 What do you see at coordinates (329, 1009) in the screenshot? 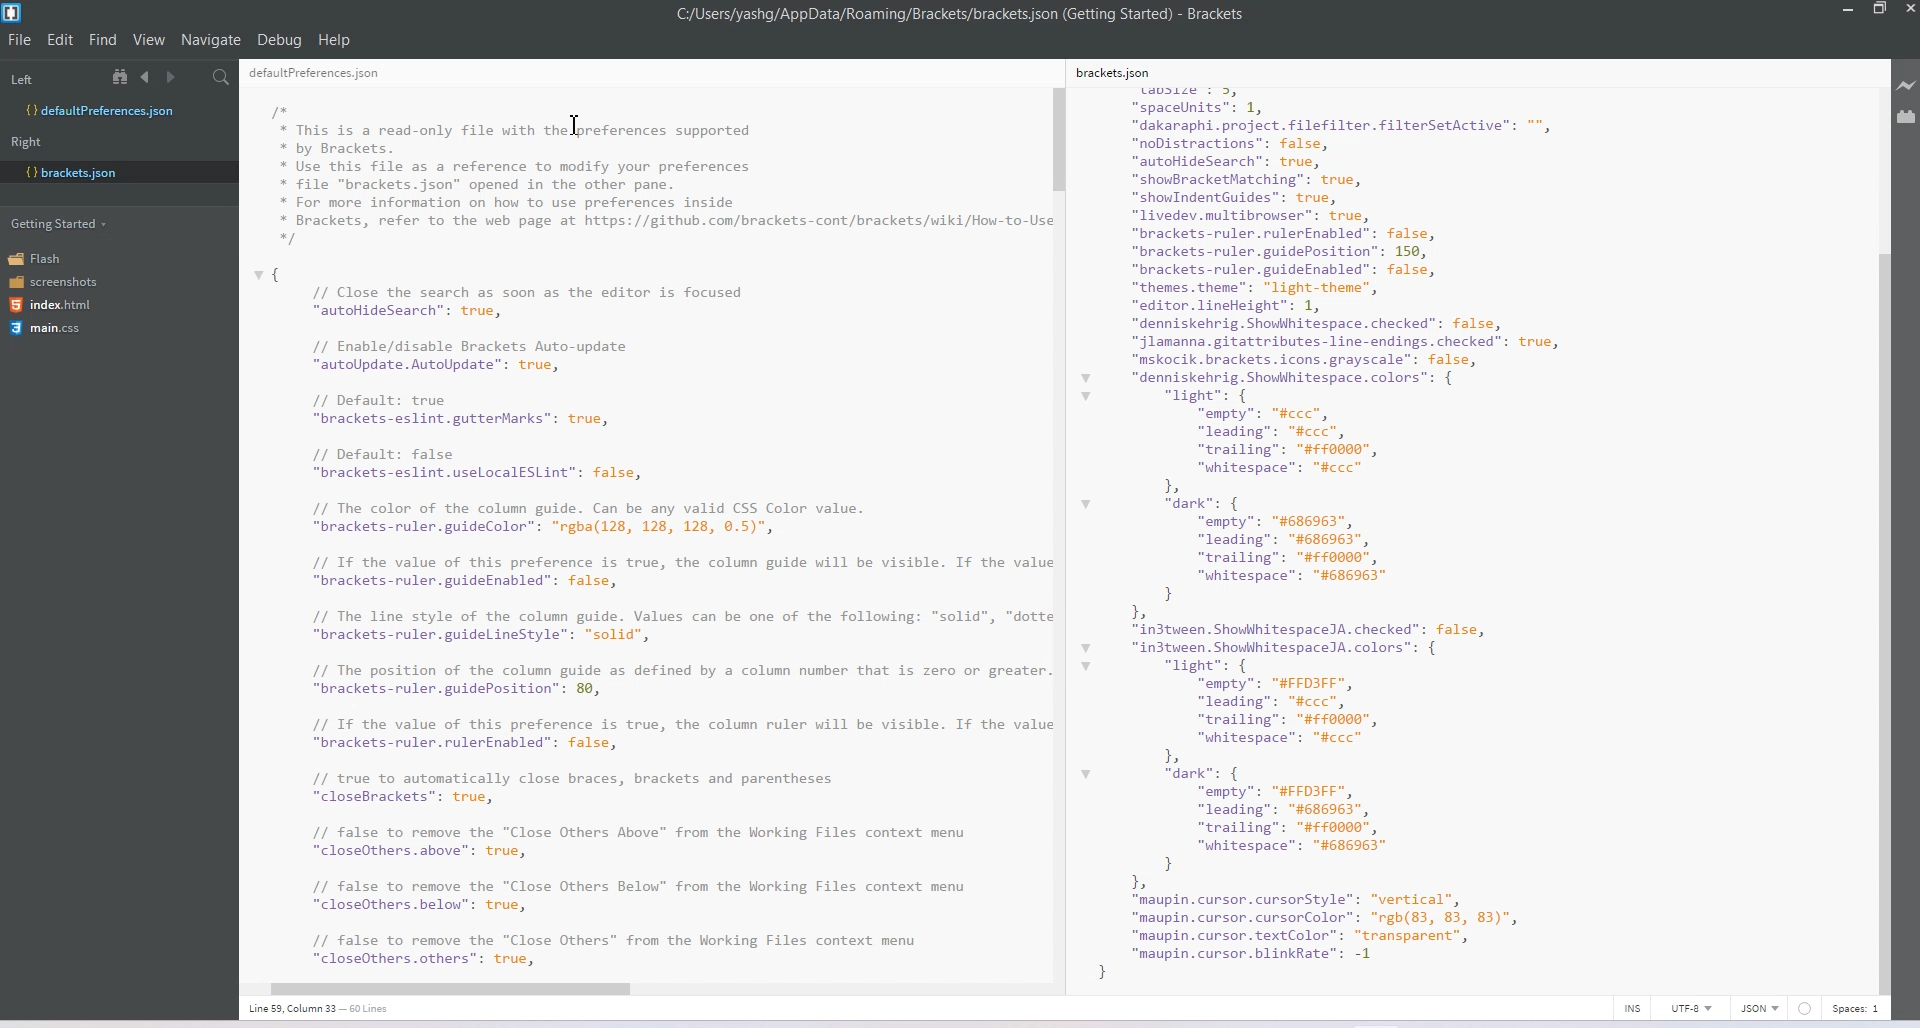
I see `Line 36, Column 13- 60 lines` at bounding box center [329, 1009].